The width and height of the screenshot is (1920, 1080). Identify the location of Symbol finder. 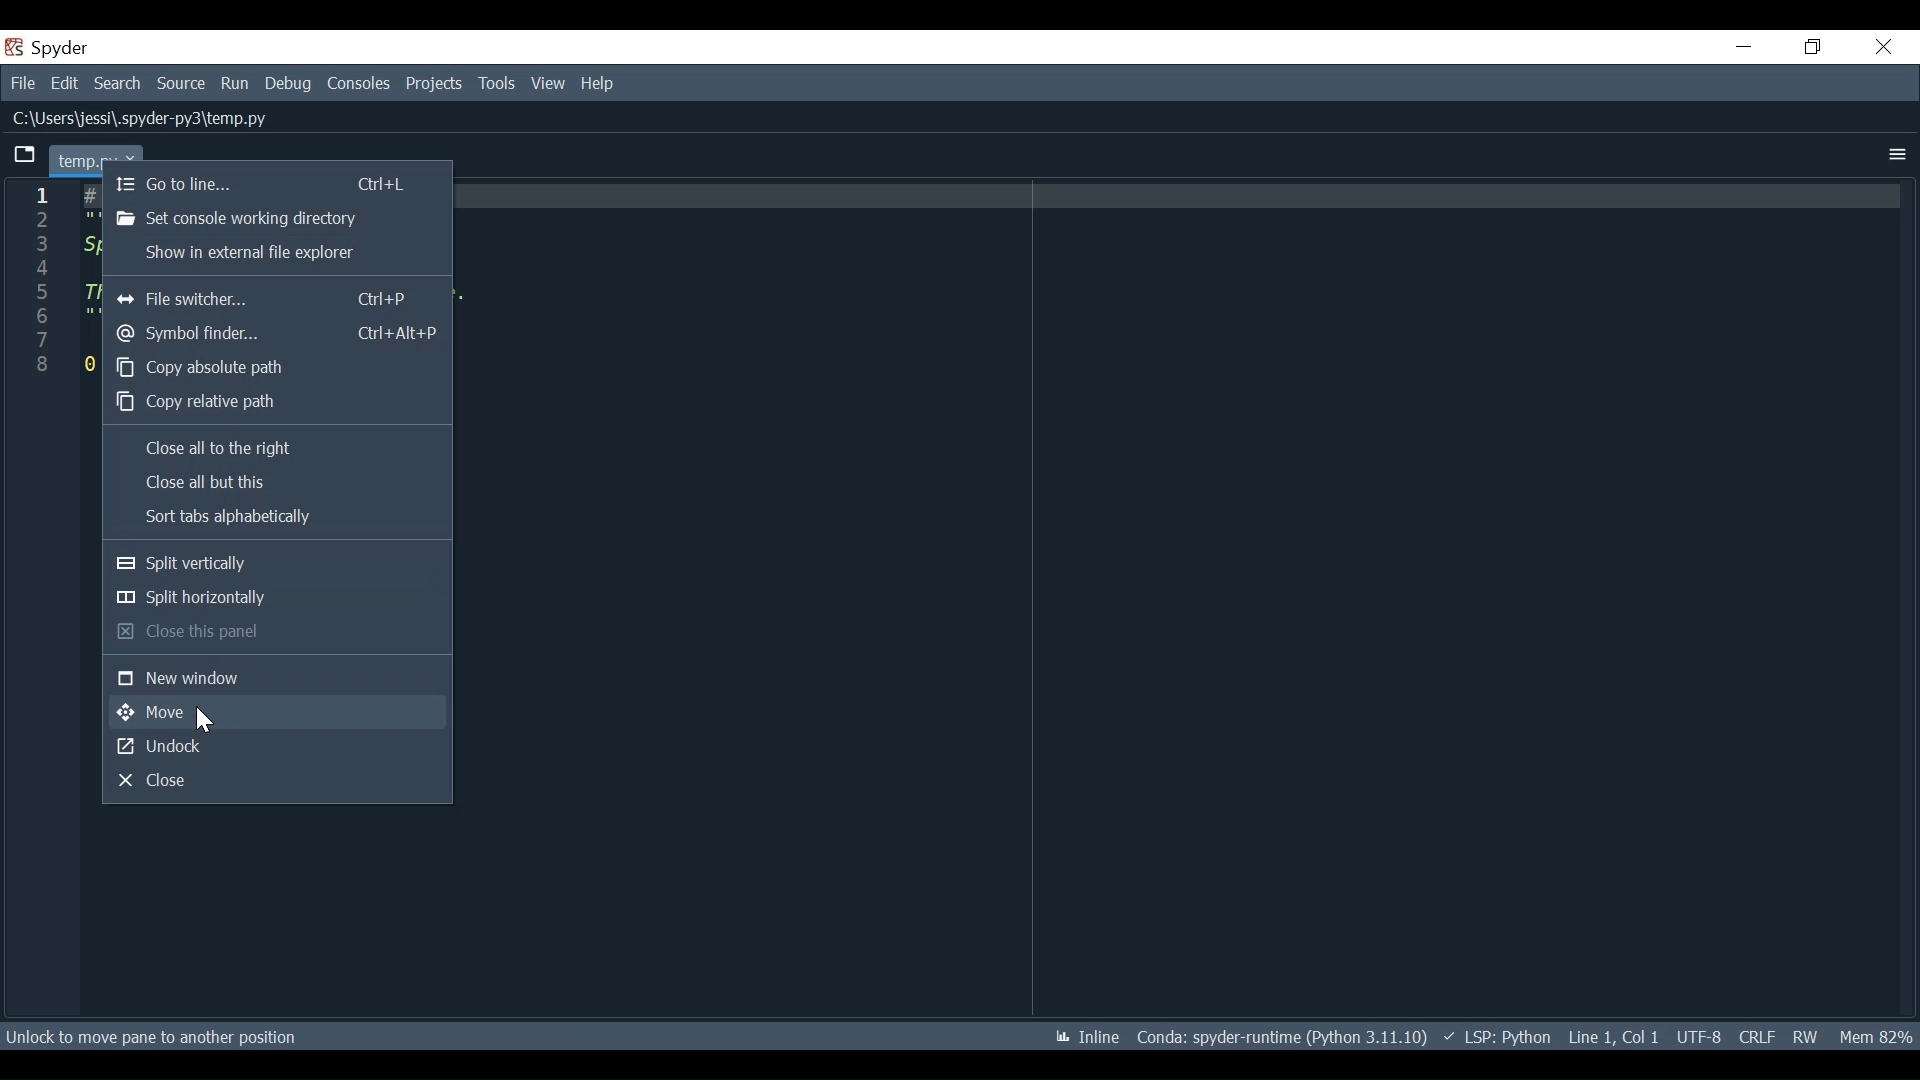
(275, 333).